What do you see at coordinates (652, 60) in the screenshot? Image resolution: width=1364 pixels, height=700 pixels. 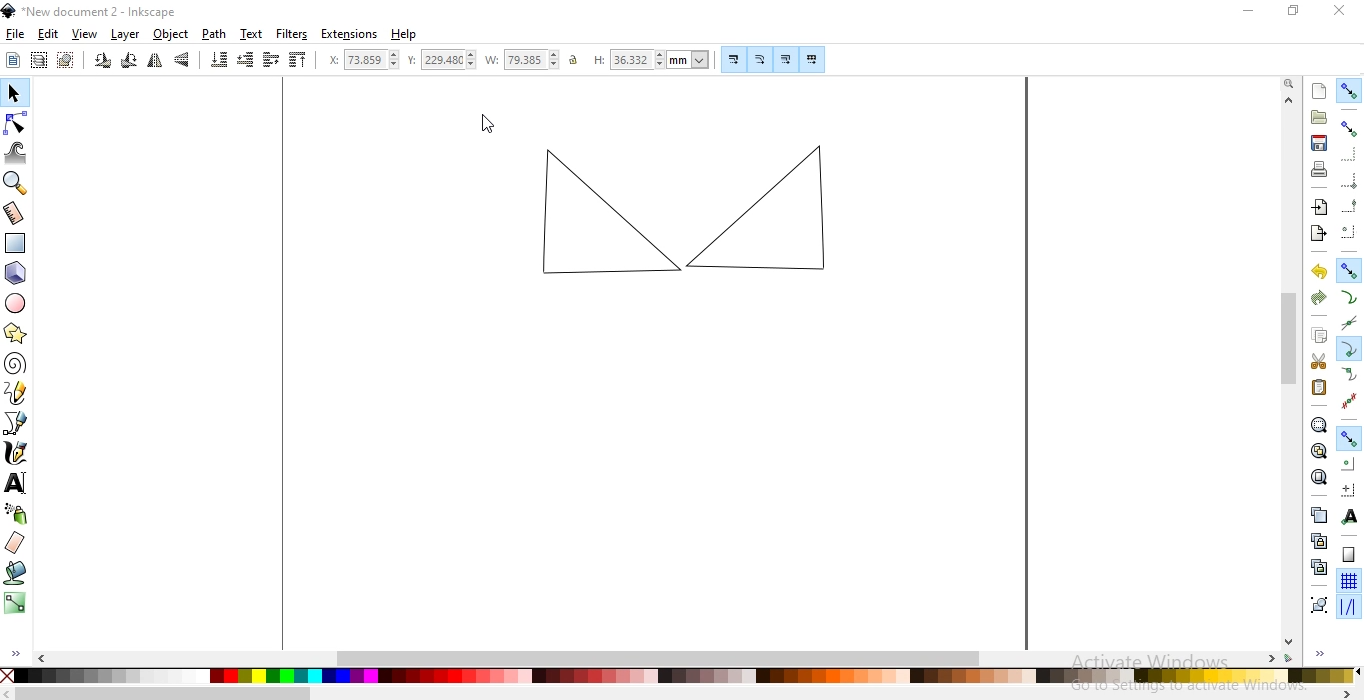 I see `height of selection` at bounding box center [652, 60].